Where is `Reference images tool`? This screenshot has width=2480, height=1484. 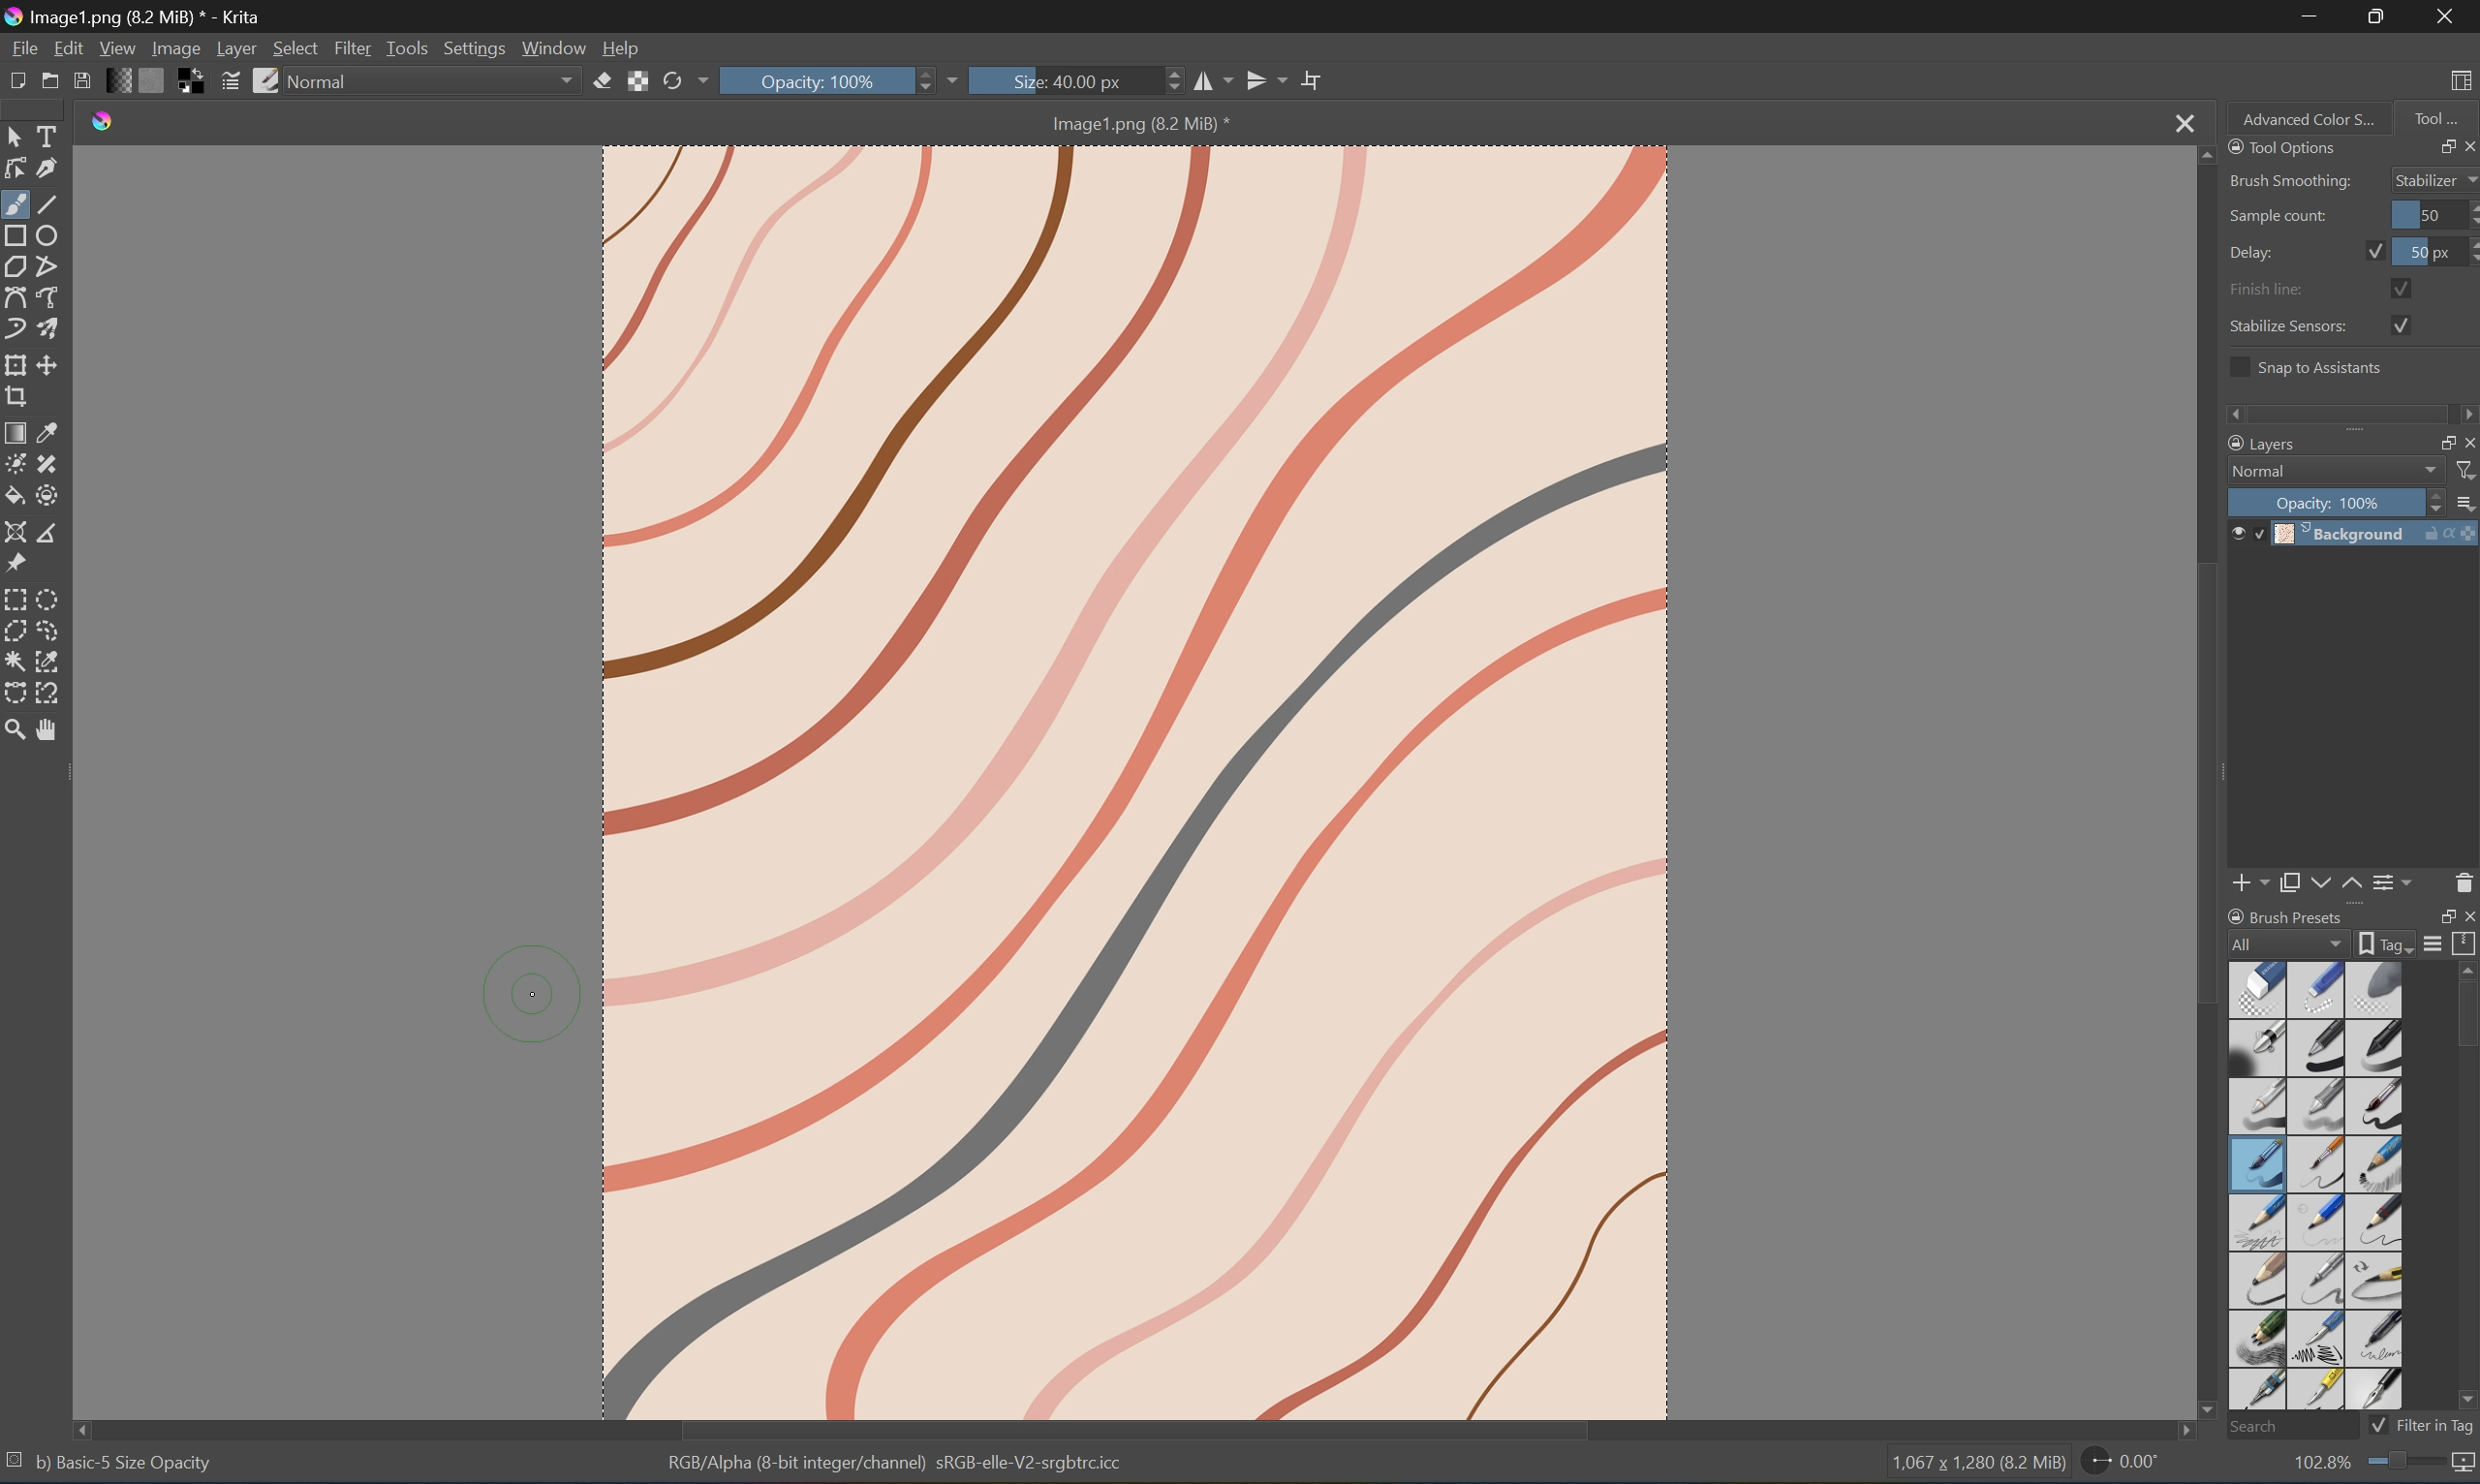 Reference images tool is located at coordinates (16, 565).